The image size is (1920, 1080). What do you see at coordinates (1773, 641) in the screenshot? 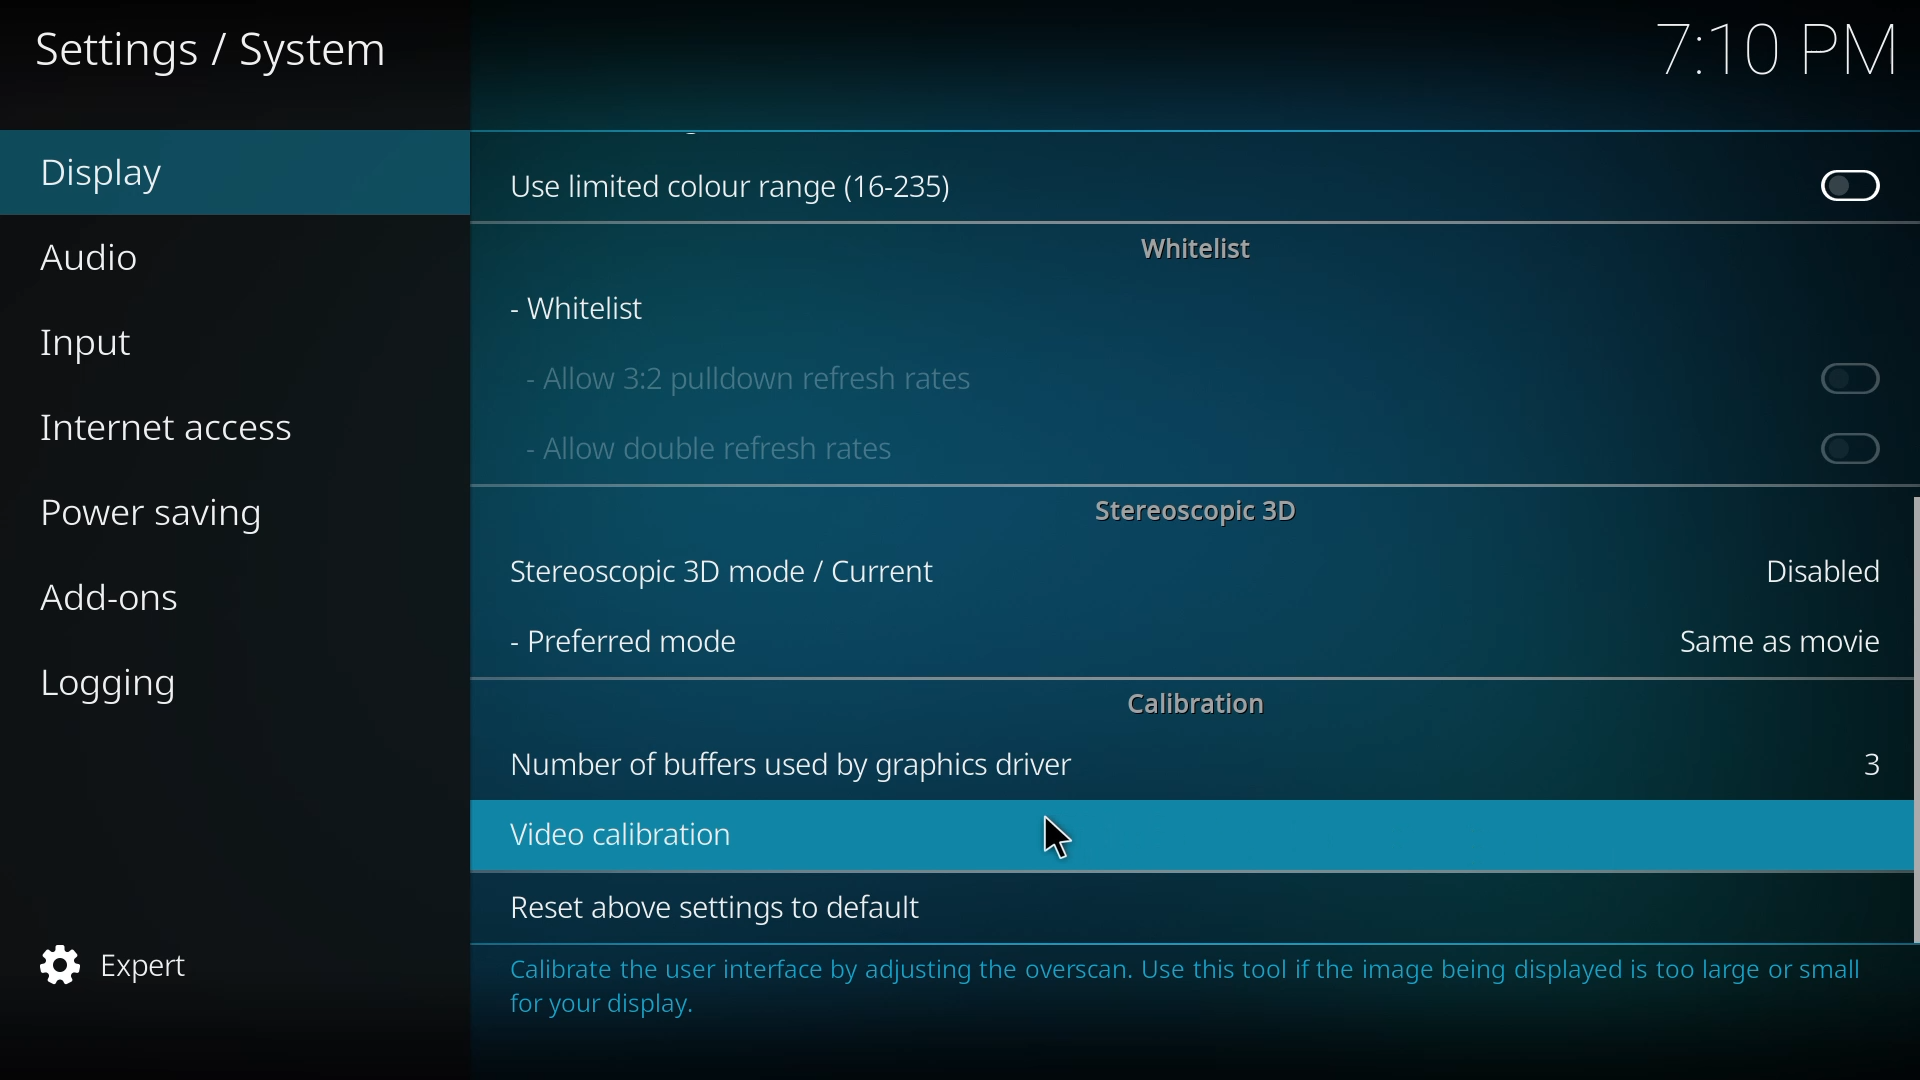
I see `same as movie` at bounding box center [1773, 641].